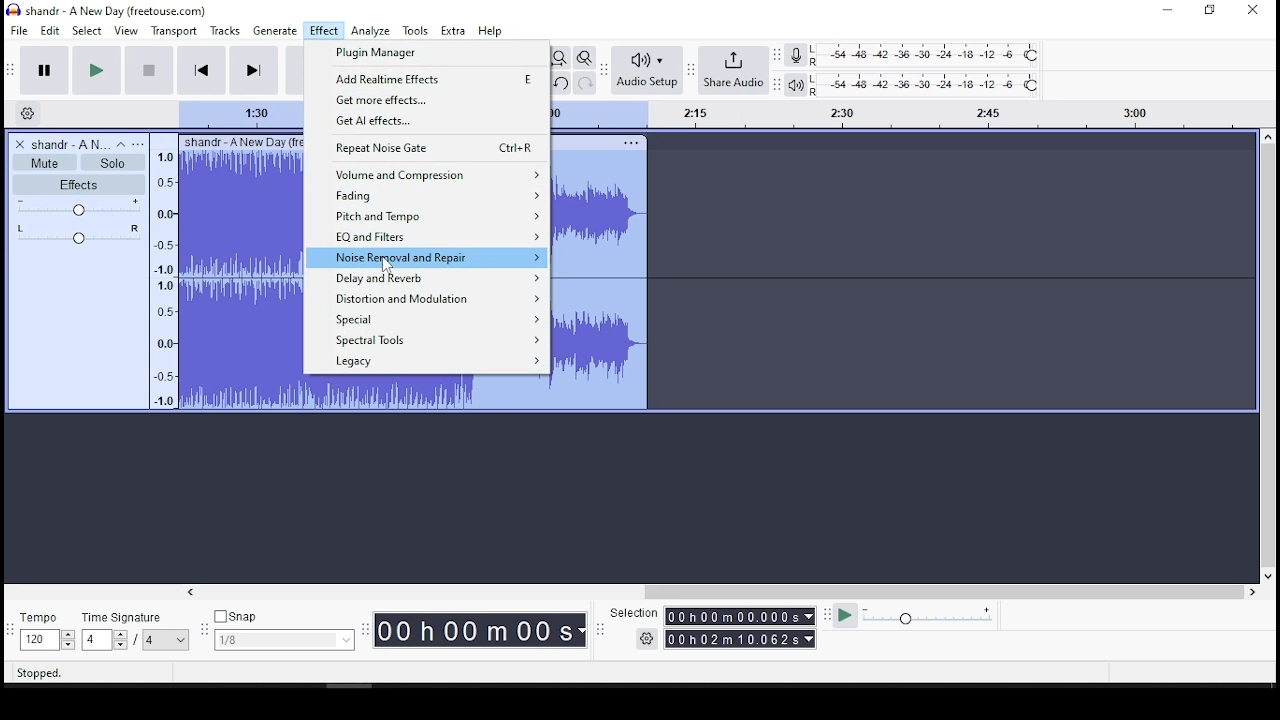 The image size is (1280, 720). What do you see at coordinates (46, 162) in the screenshot?
I see `mute` at bounding box center [46, 162].